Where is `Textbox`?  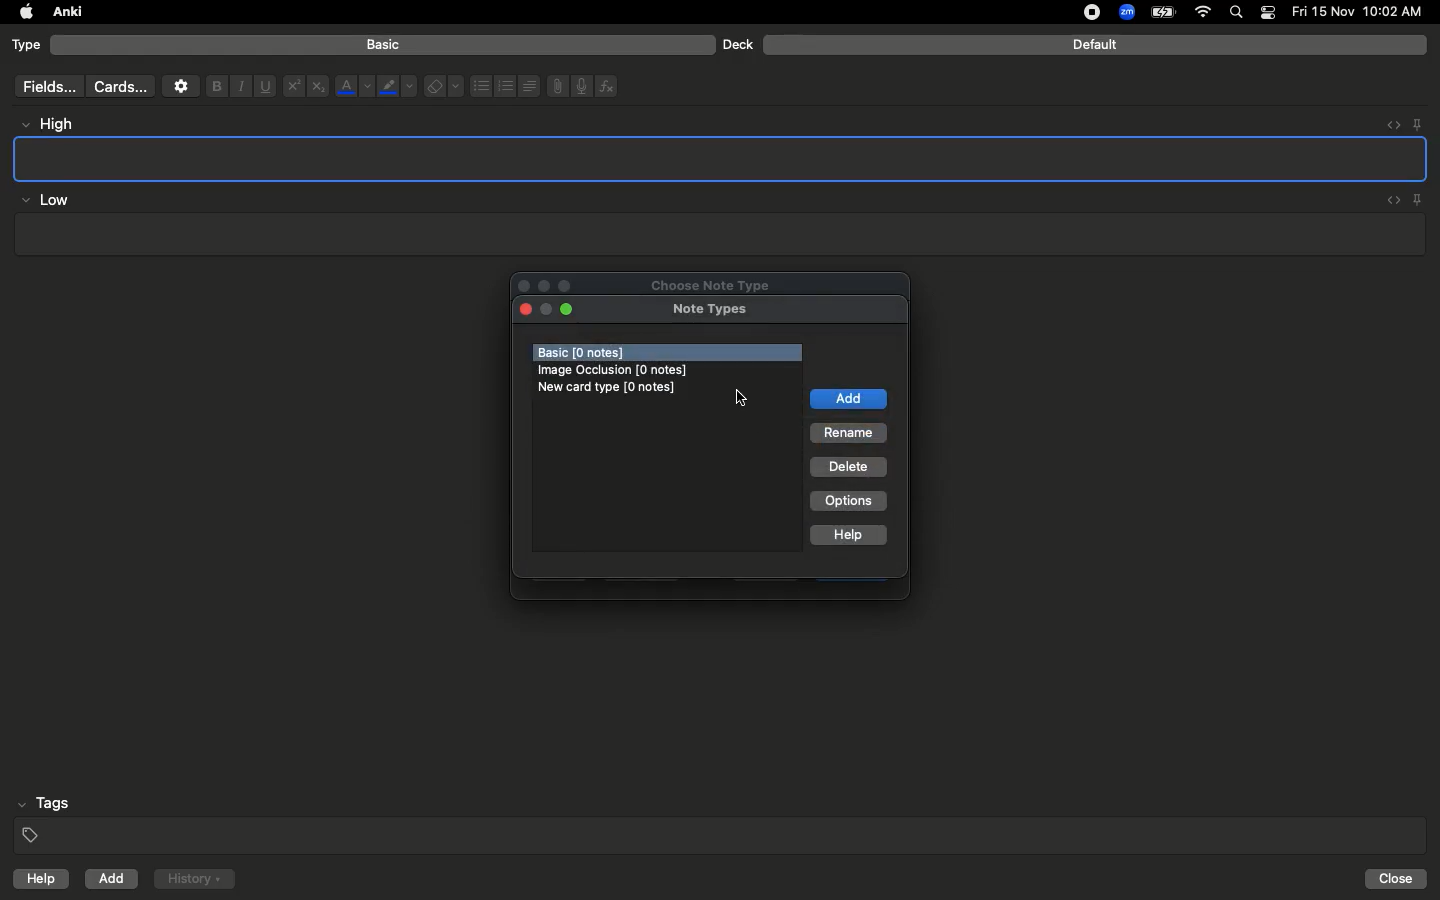 Textbox is located at coordinates (717, 235).